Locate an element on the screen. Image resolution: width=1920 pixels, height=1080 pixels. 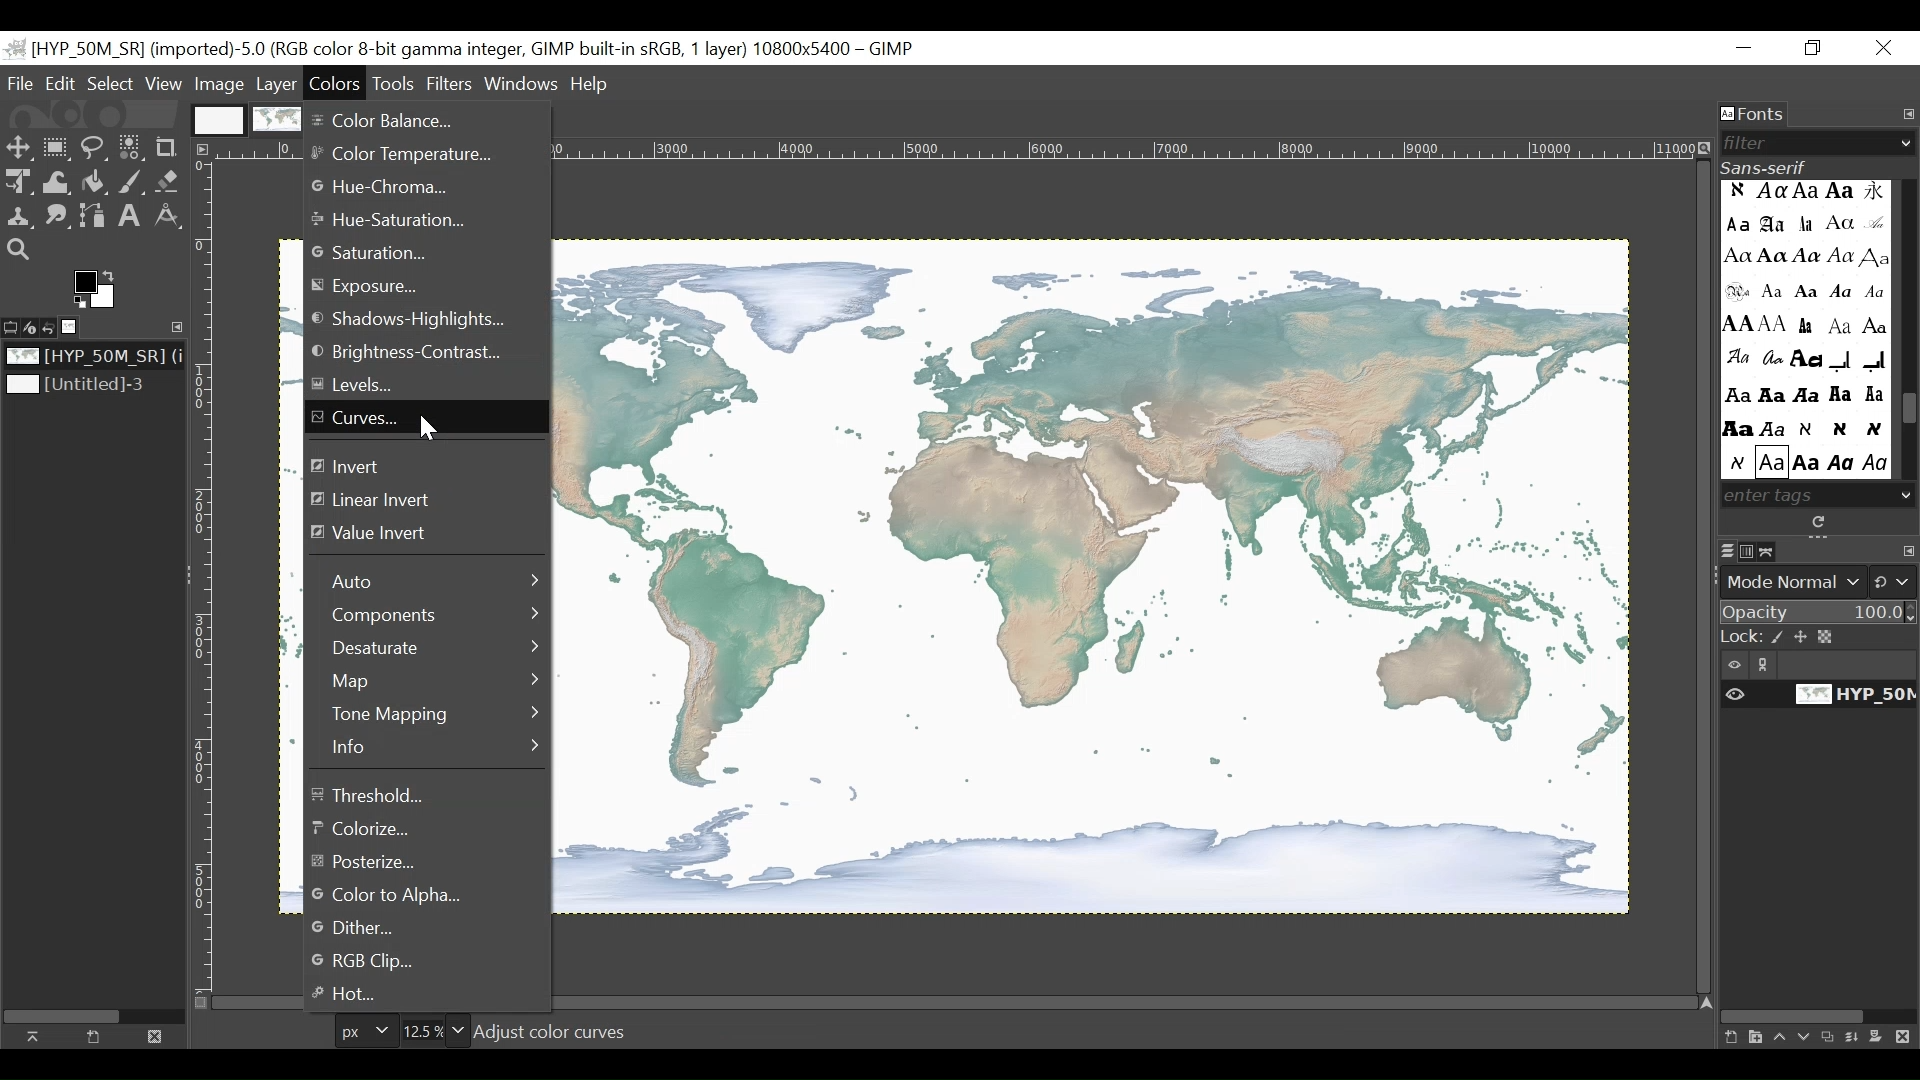
View is located at coordinates (164, 85).